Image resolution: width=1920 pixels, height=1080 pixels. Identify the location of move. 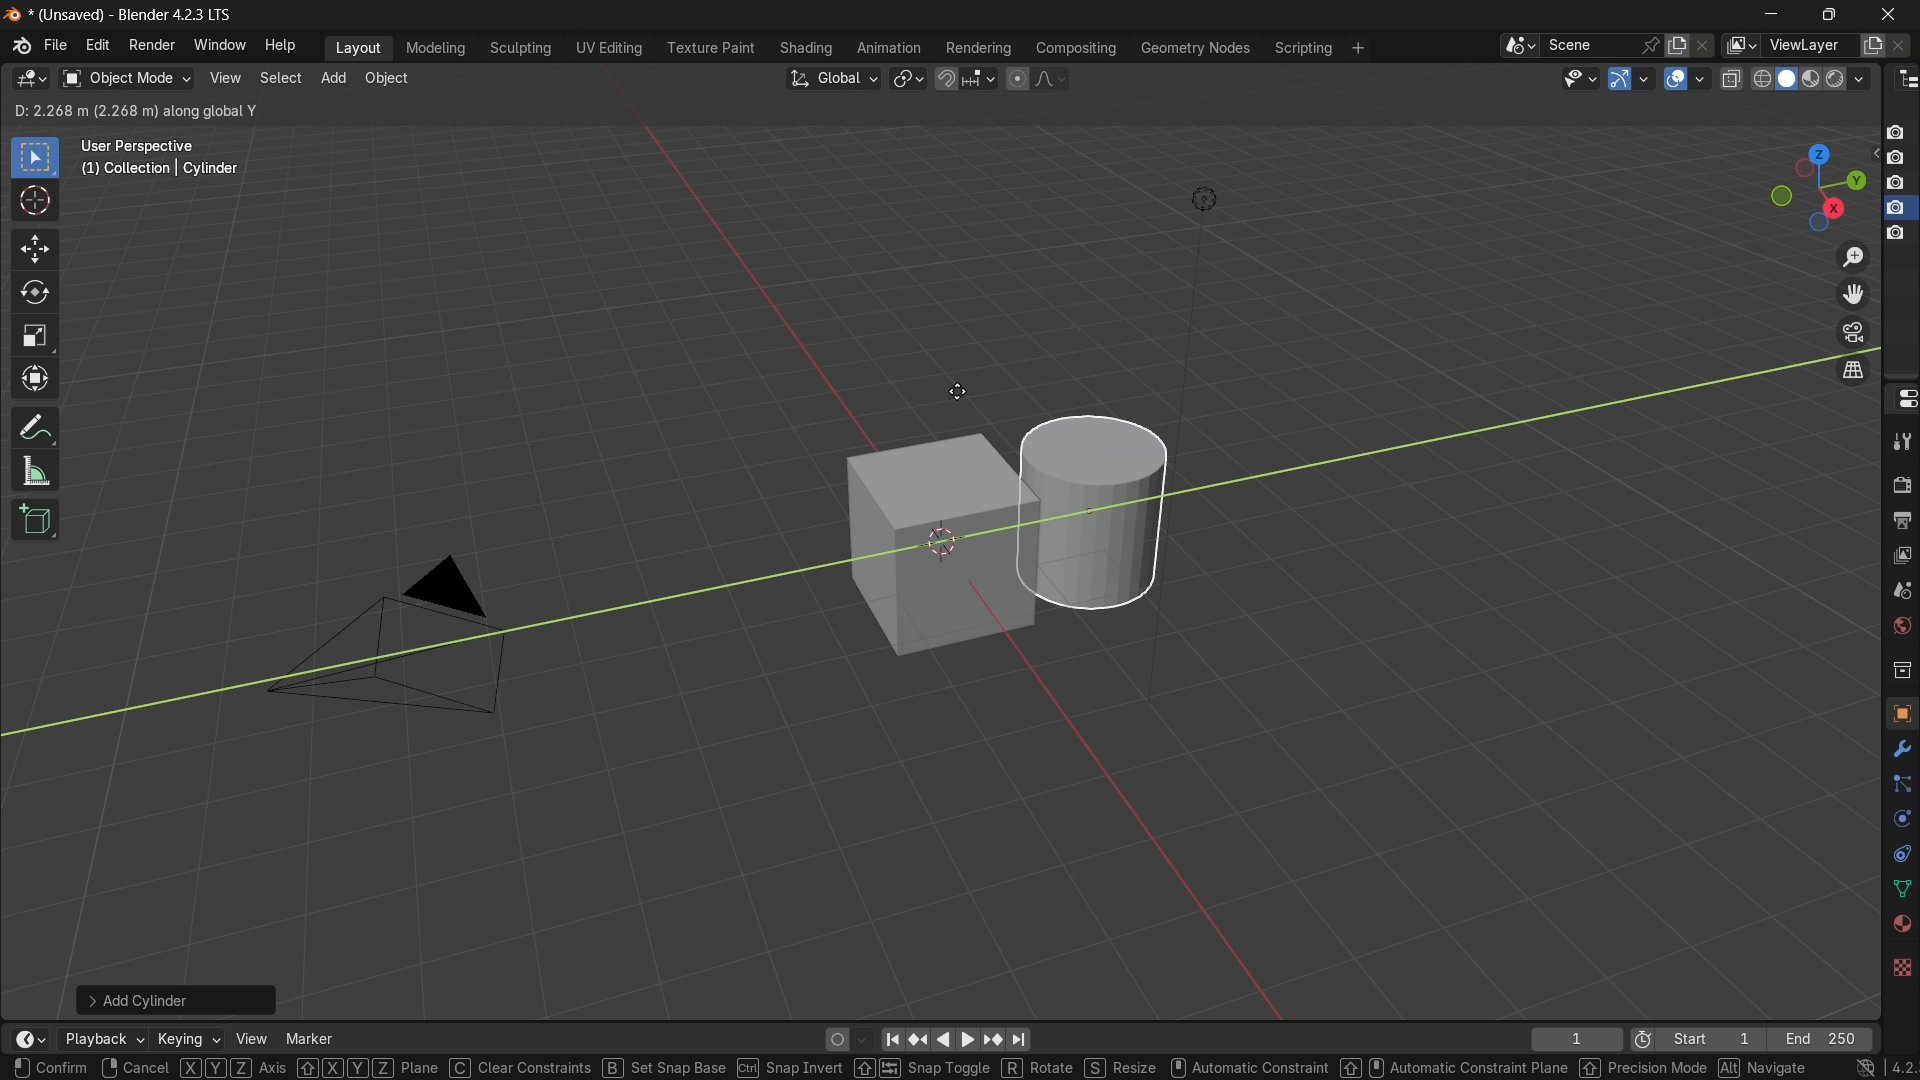
(36, 249).